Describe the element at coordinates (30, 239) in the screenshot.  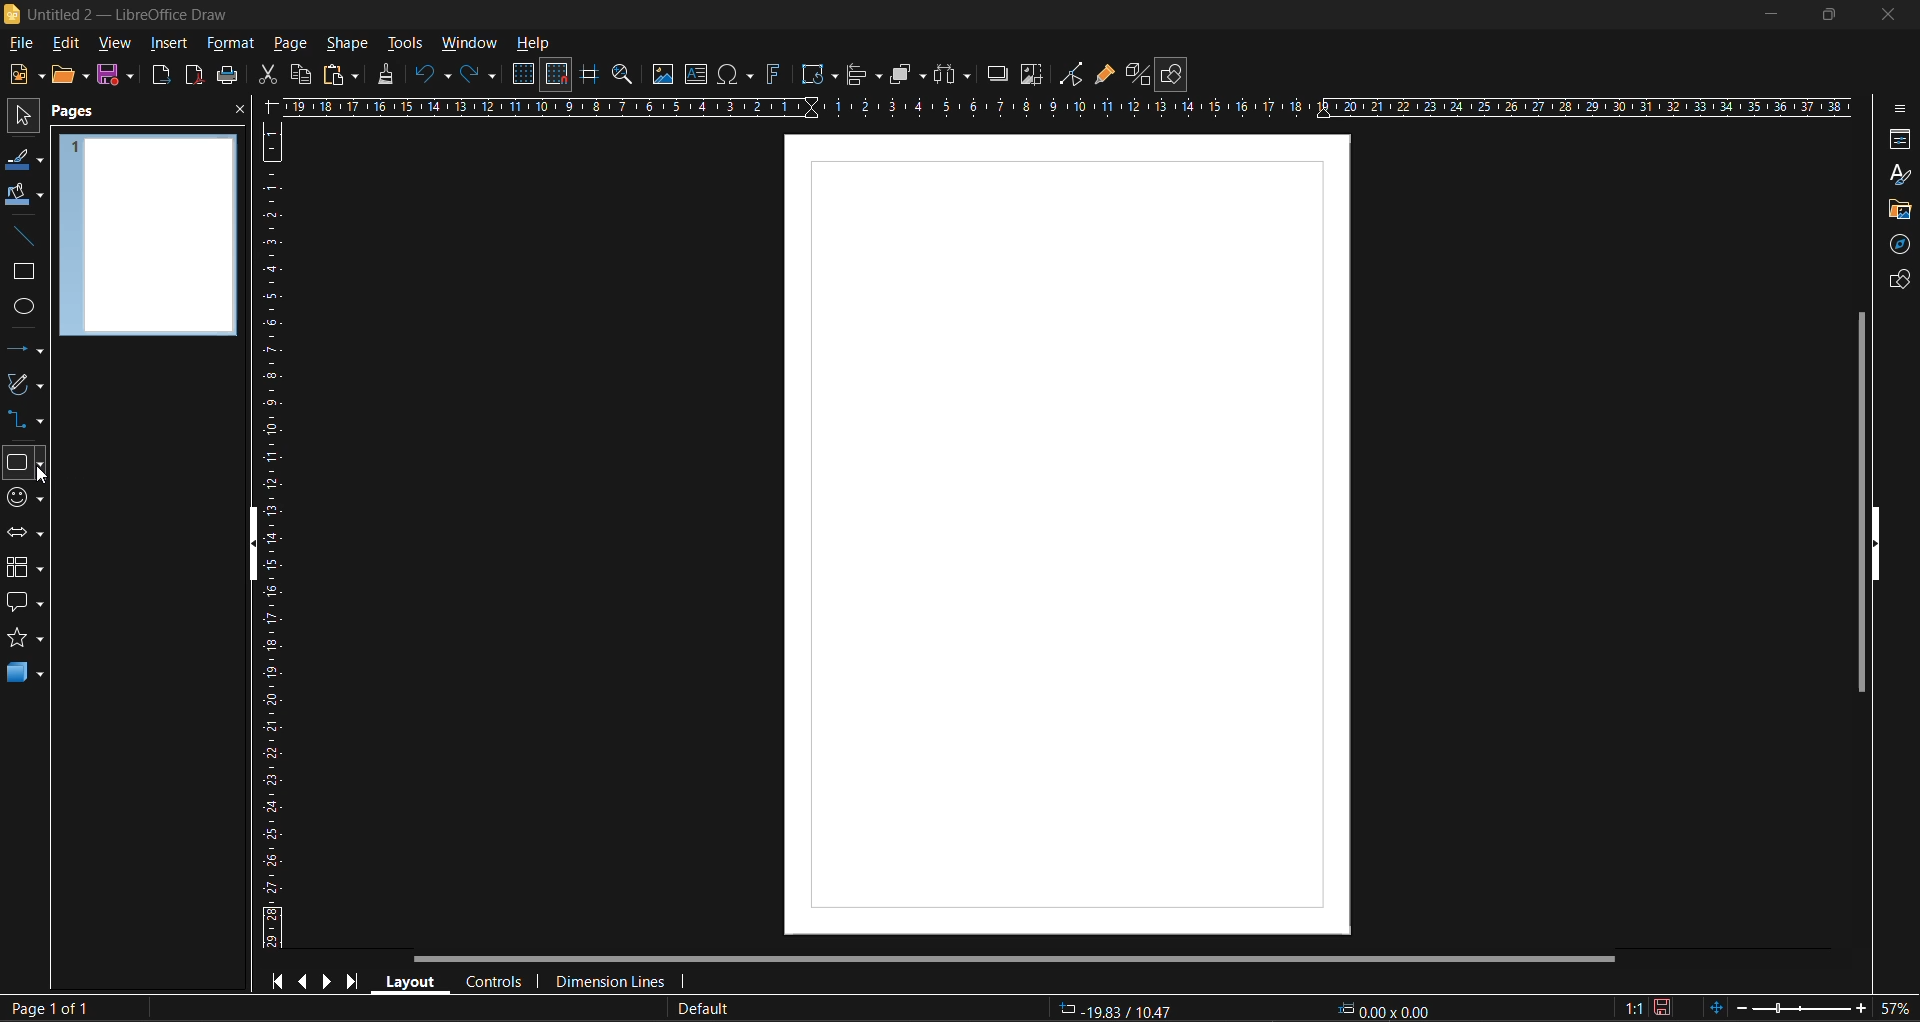
I see `insert line` at that location.